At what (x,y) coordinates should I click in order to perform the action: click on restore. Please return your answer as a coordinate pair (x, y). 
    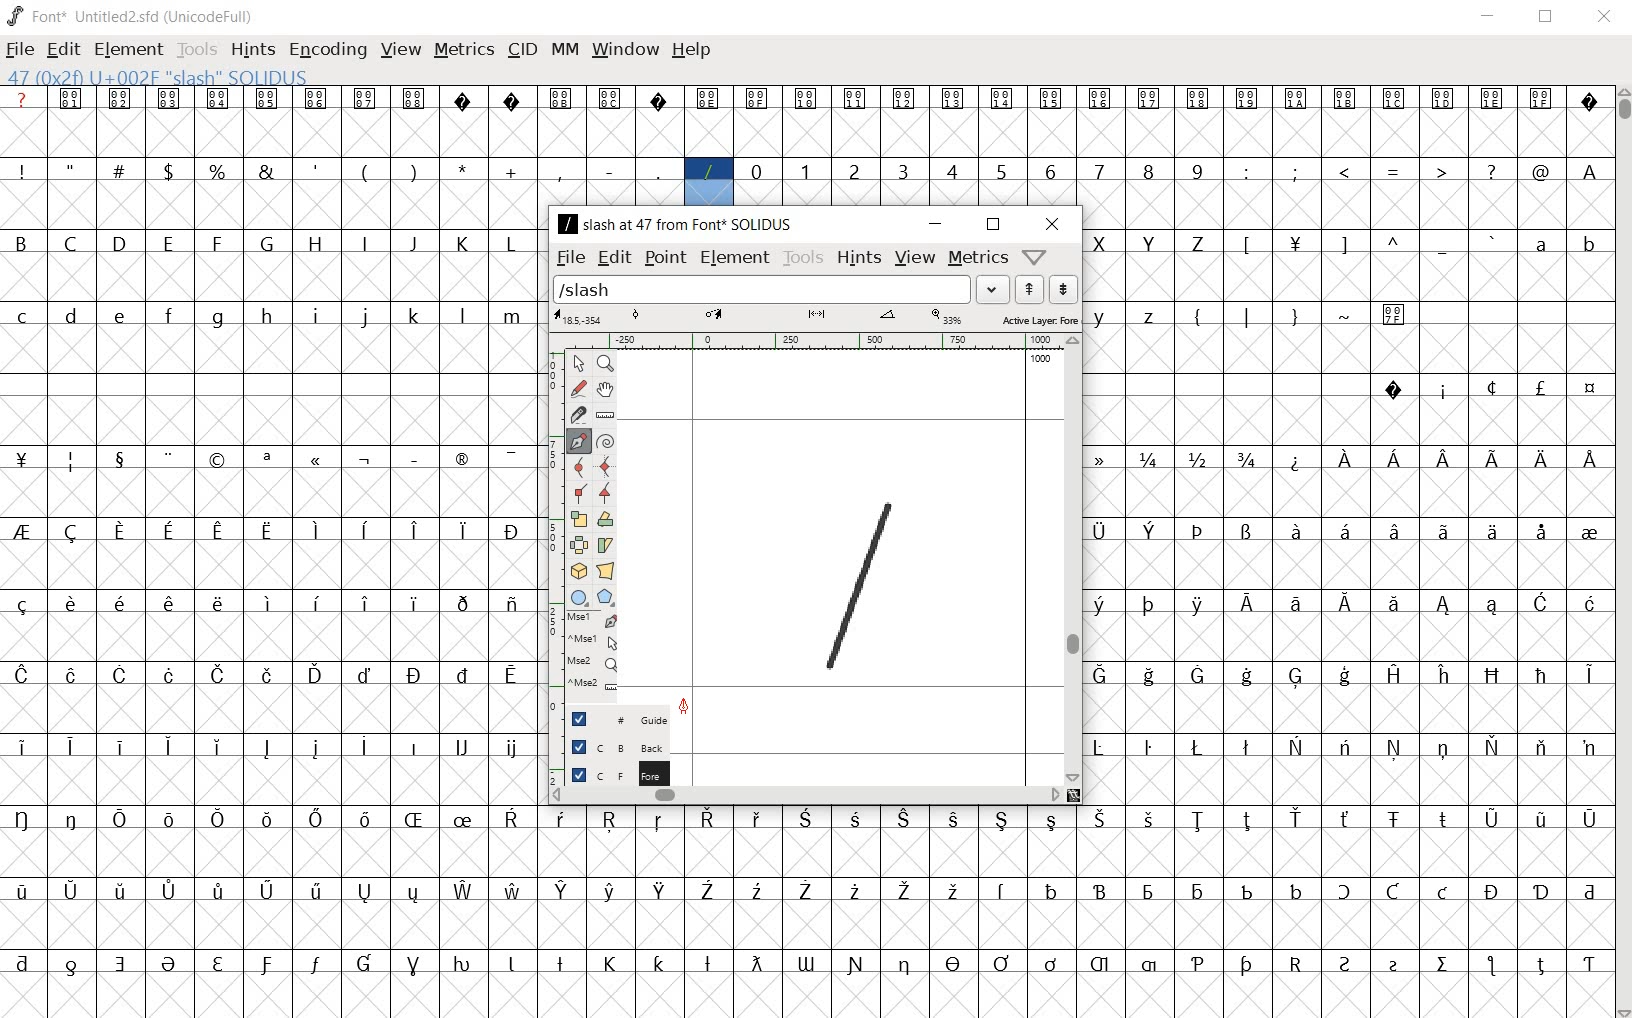
    Looking at the image, I should click on (993, 225).